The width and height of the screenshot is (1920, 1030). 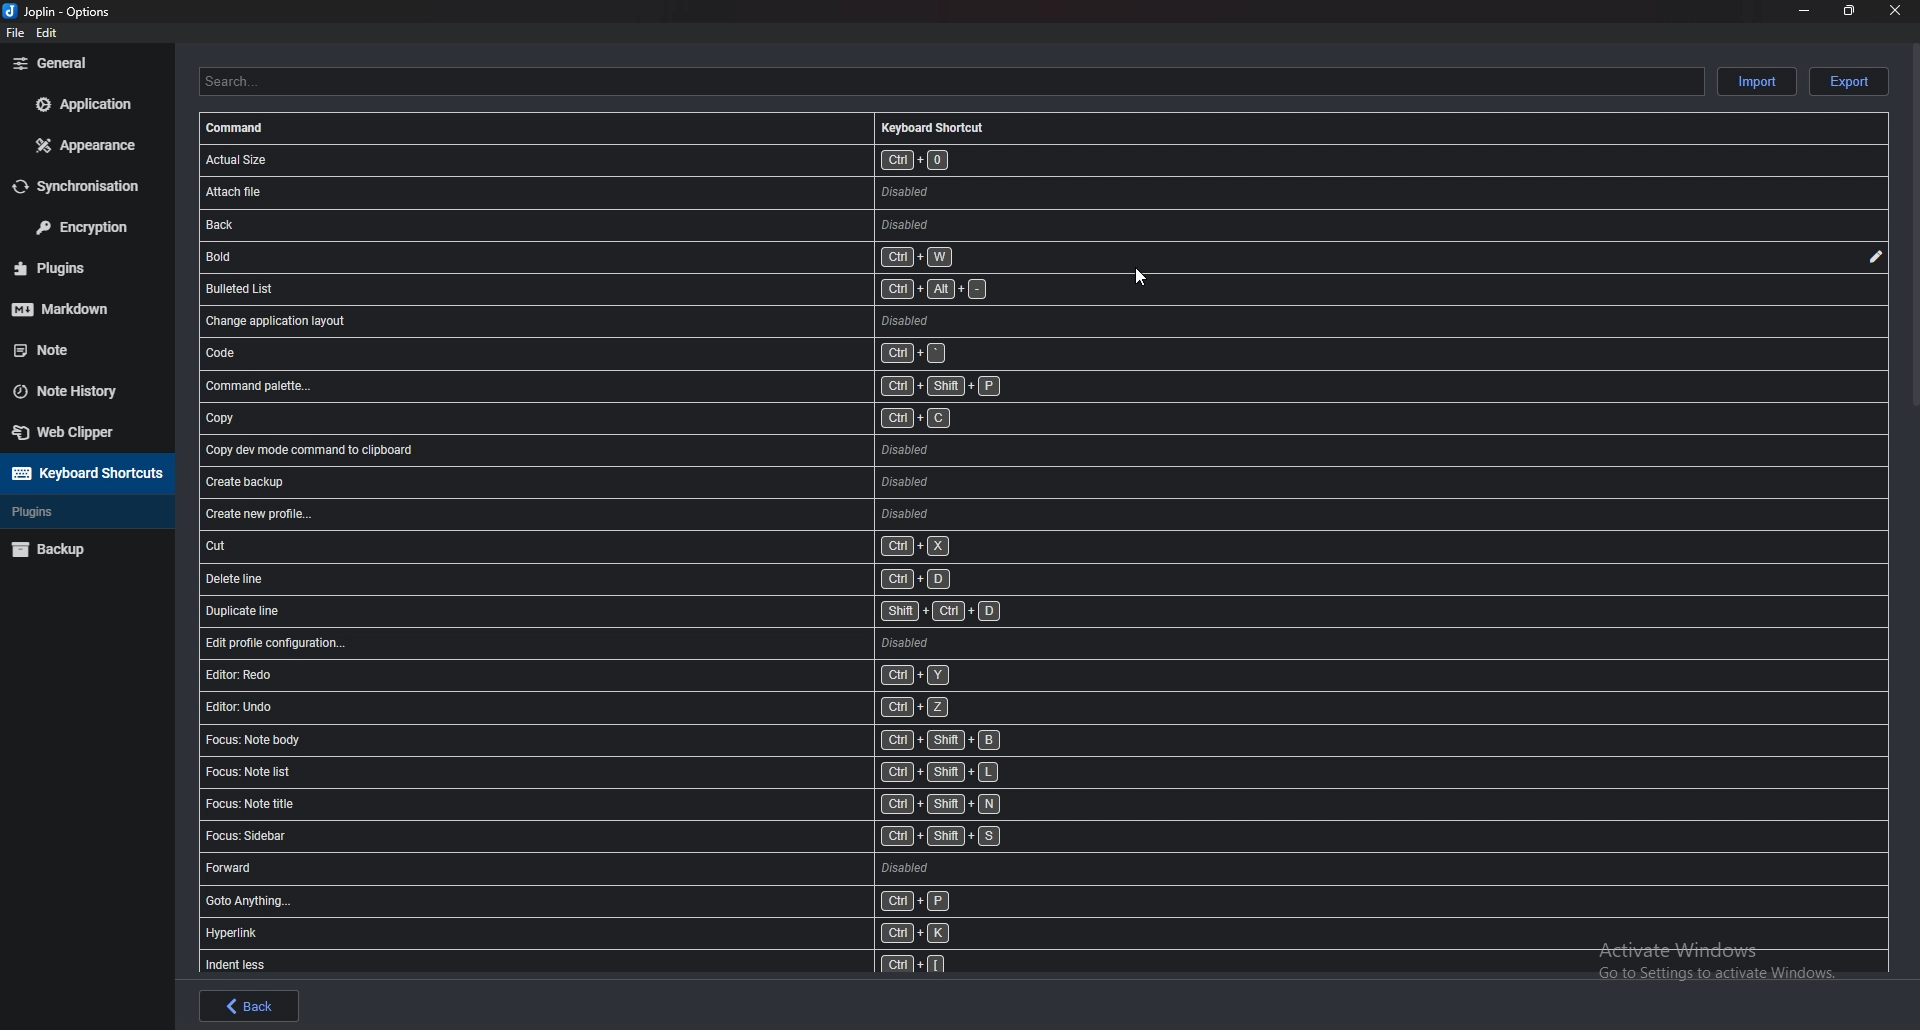 I want to click on shortcut, so click(x=649, y=709).